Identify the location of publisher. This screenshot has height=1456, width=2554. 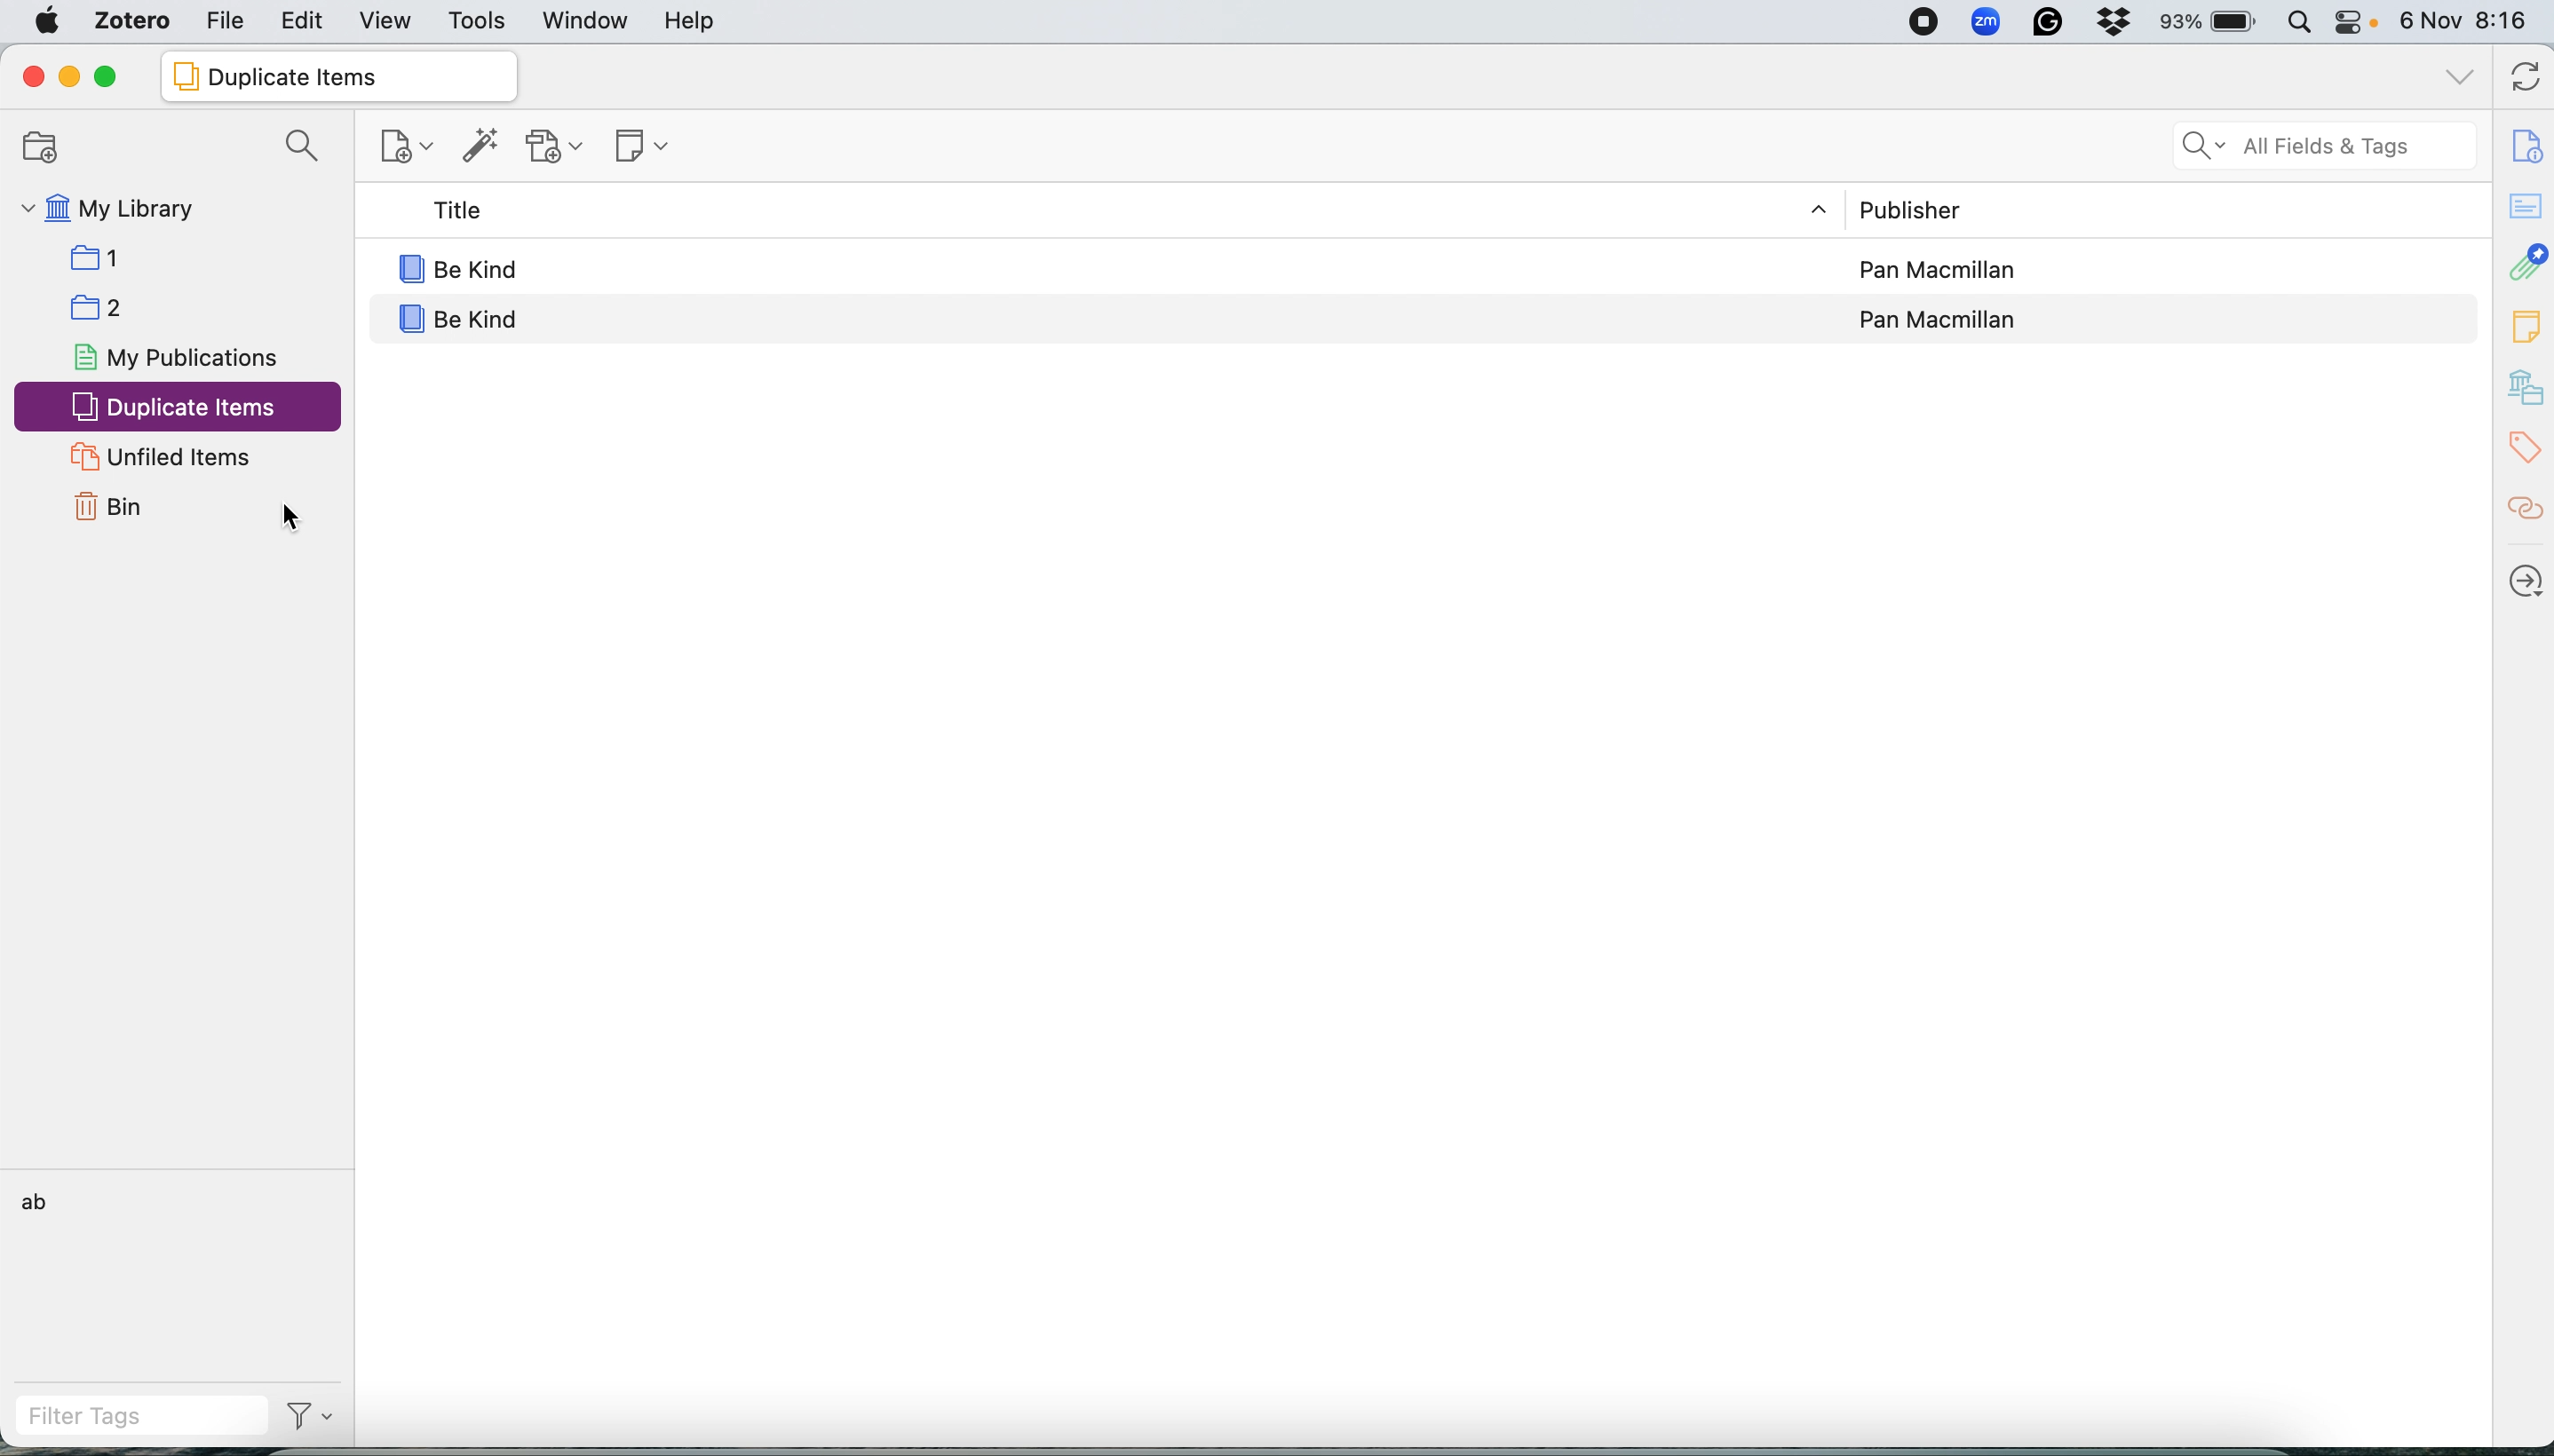
(1940, 209).